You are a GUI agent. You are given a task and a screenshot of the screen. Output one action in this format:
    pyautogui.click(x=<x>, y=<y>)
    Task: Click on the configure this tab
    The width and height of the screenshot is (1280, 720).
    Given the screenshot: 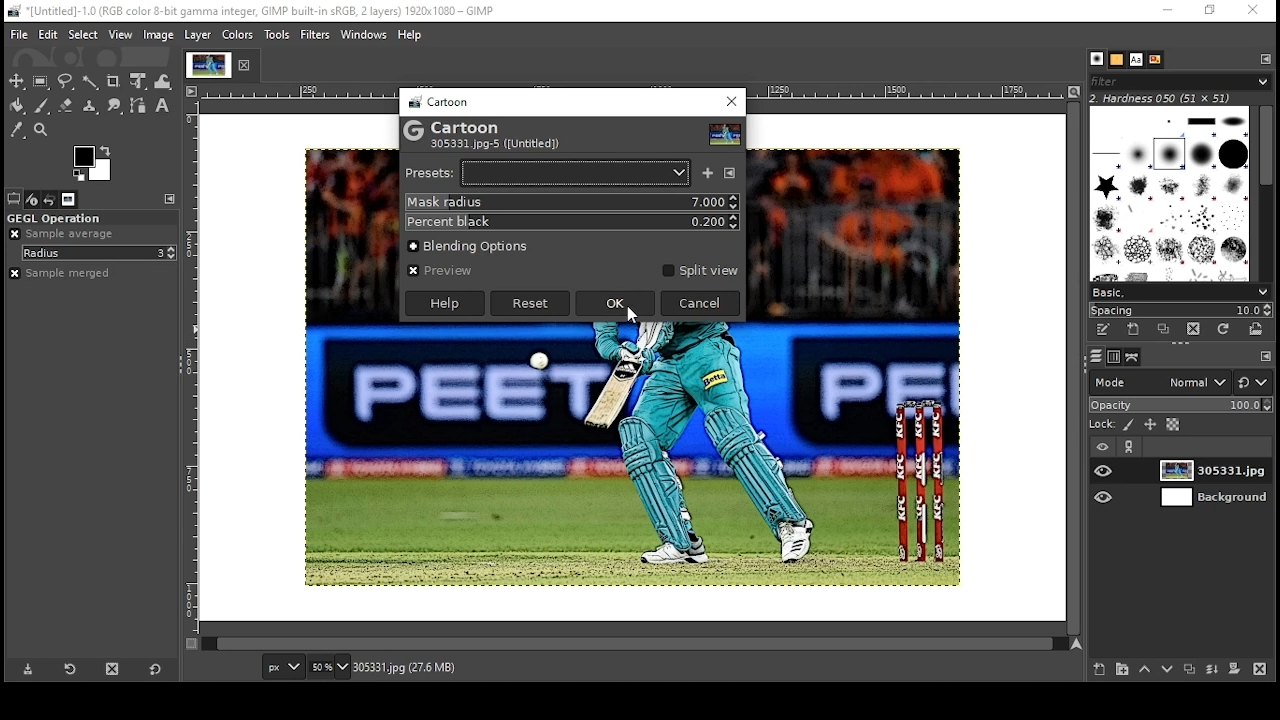 What is the action you would take?
    pyautogui.click(x=172, y=196)
    